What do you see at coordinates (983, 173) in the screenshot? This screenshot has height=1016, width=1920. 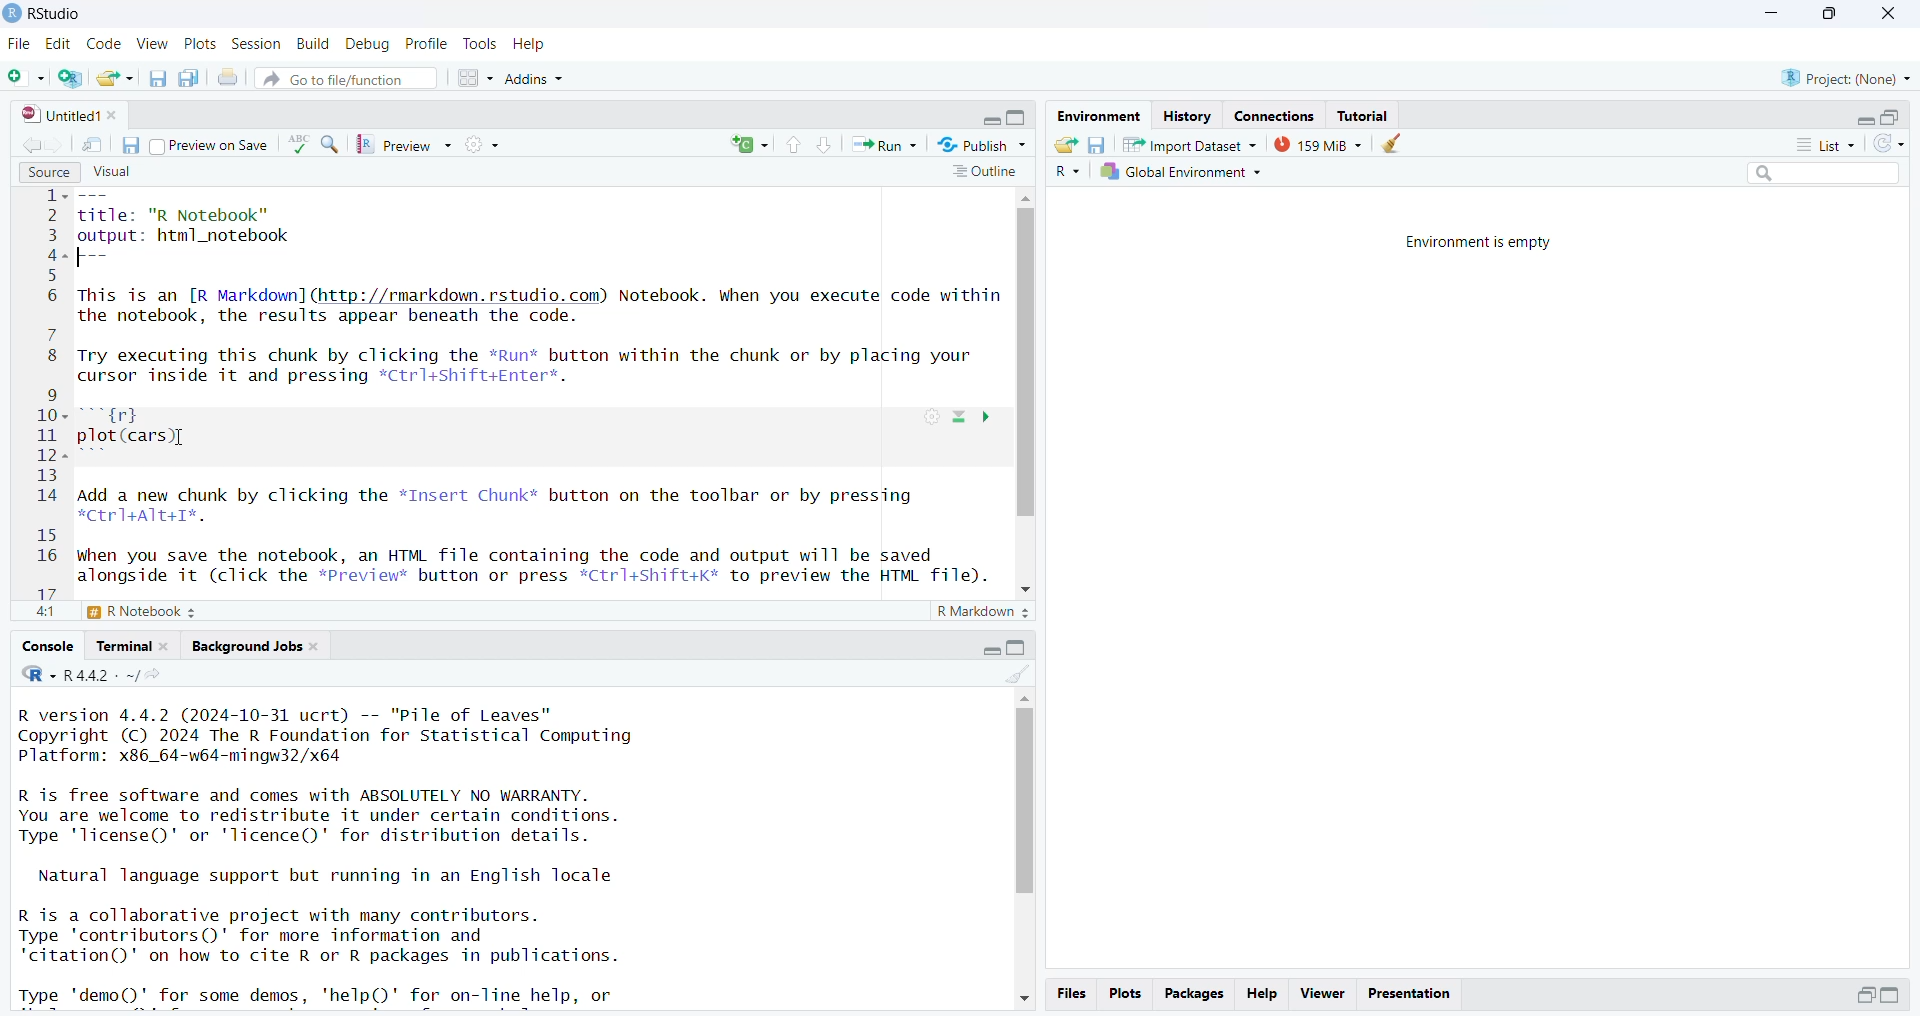 I see `outline` at bounding box center [983, 173].